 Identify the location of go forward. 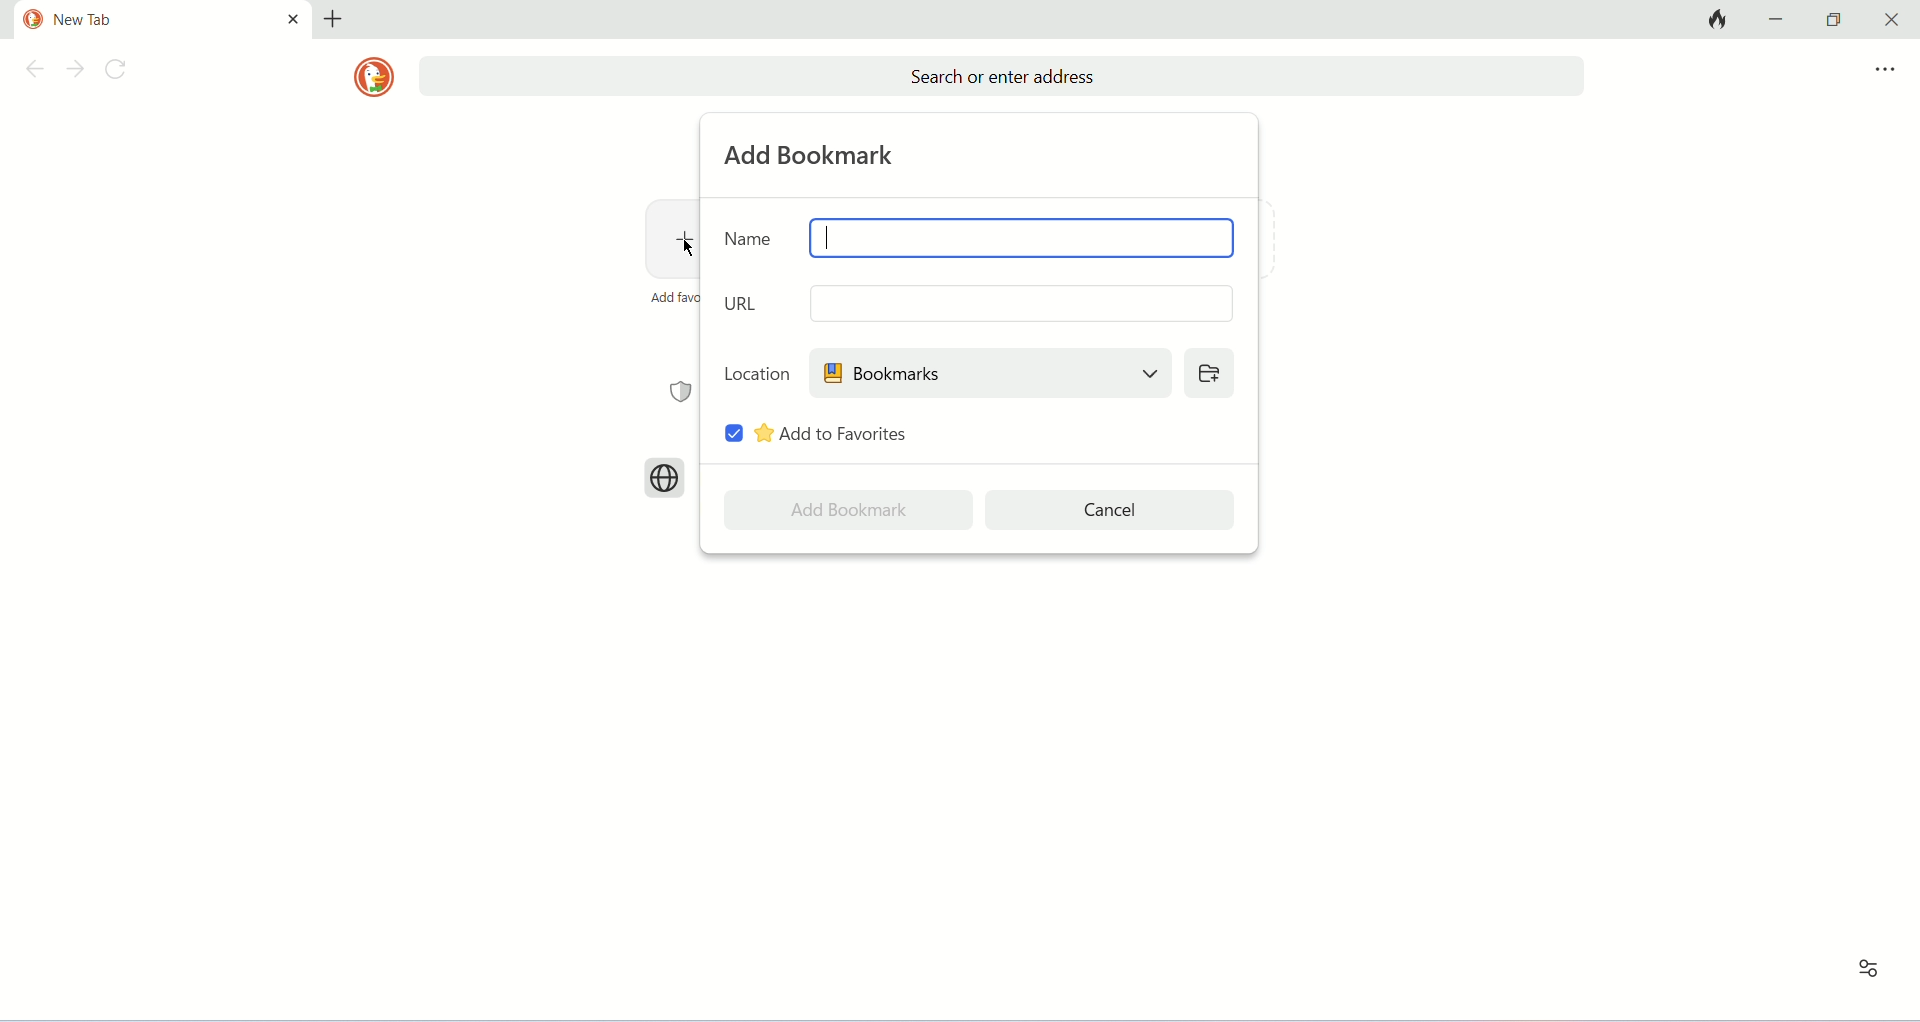
(75, 71).